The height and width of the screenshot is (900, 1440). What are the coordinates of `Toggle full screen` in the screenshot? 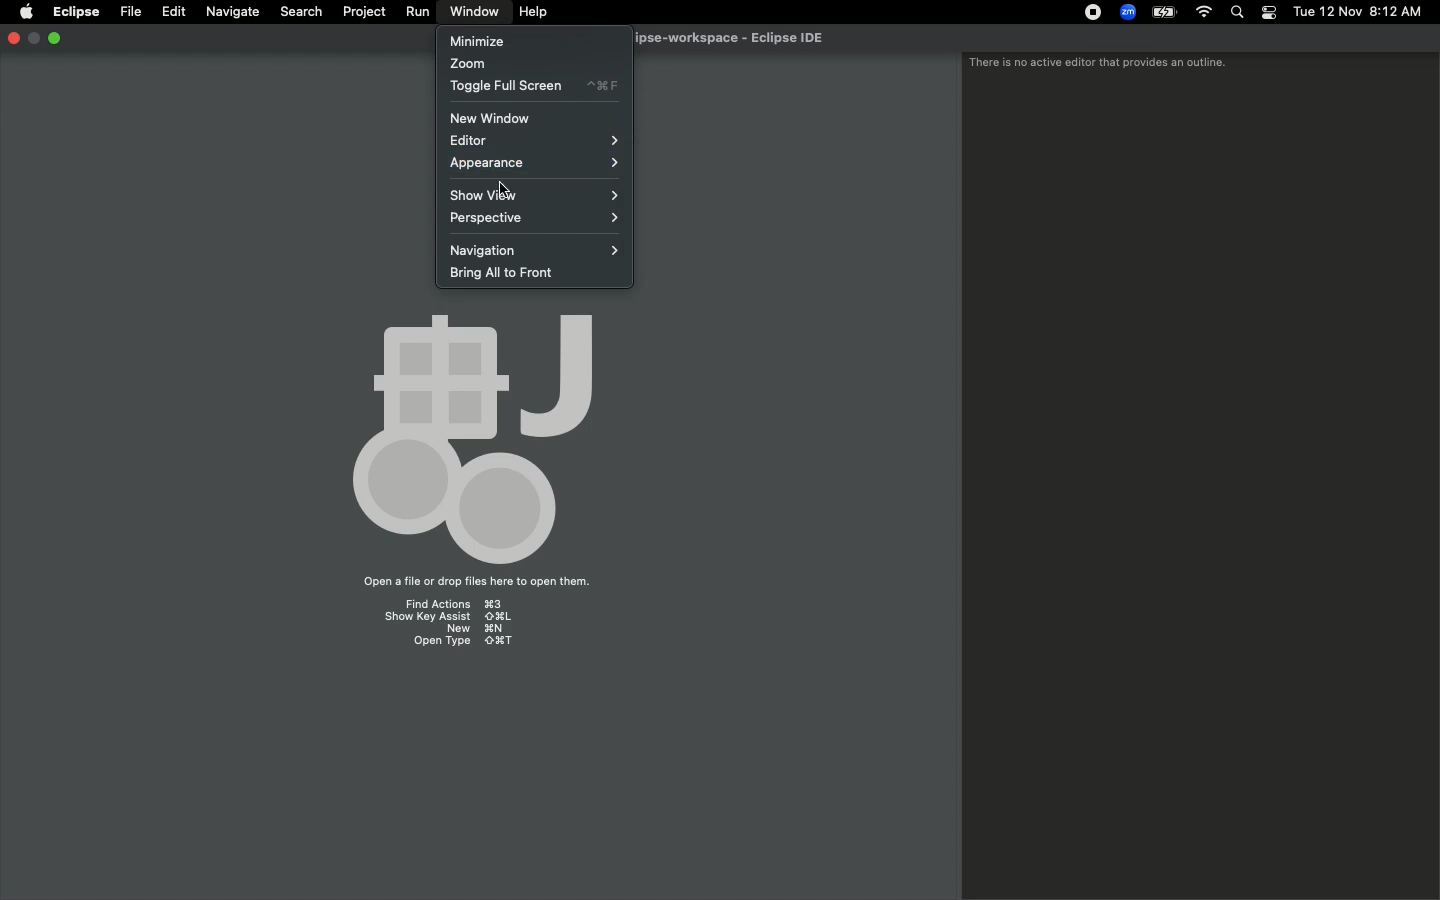 It's located at (531, 87).